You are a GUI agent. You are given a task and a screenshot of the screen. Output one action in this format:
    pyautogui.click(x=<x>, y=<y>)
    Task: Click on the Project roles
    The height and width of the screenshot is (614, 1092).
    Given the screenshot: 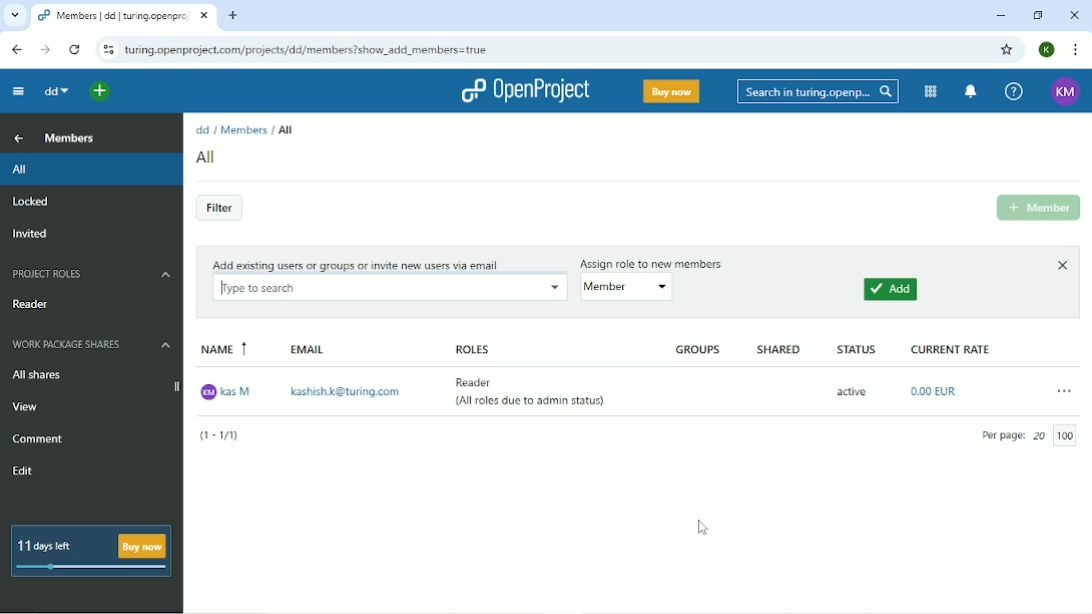 What is the action you would take?
    pyautogui.click(x=89, y=274)
    